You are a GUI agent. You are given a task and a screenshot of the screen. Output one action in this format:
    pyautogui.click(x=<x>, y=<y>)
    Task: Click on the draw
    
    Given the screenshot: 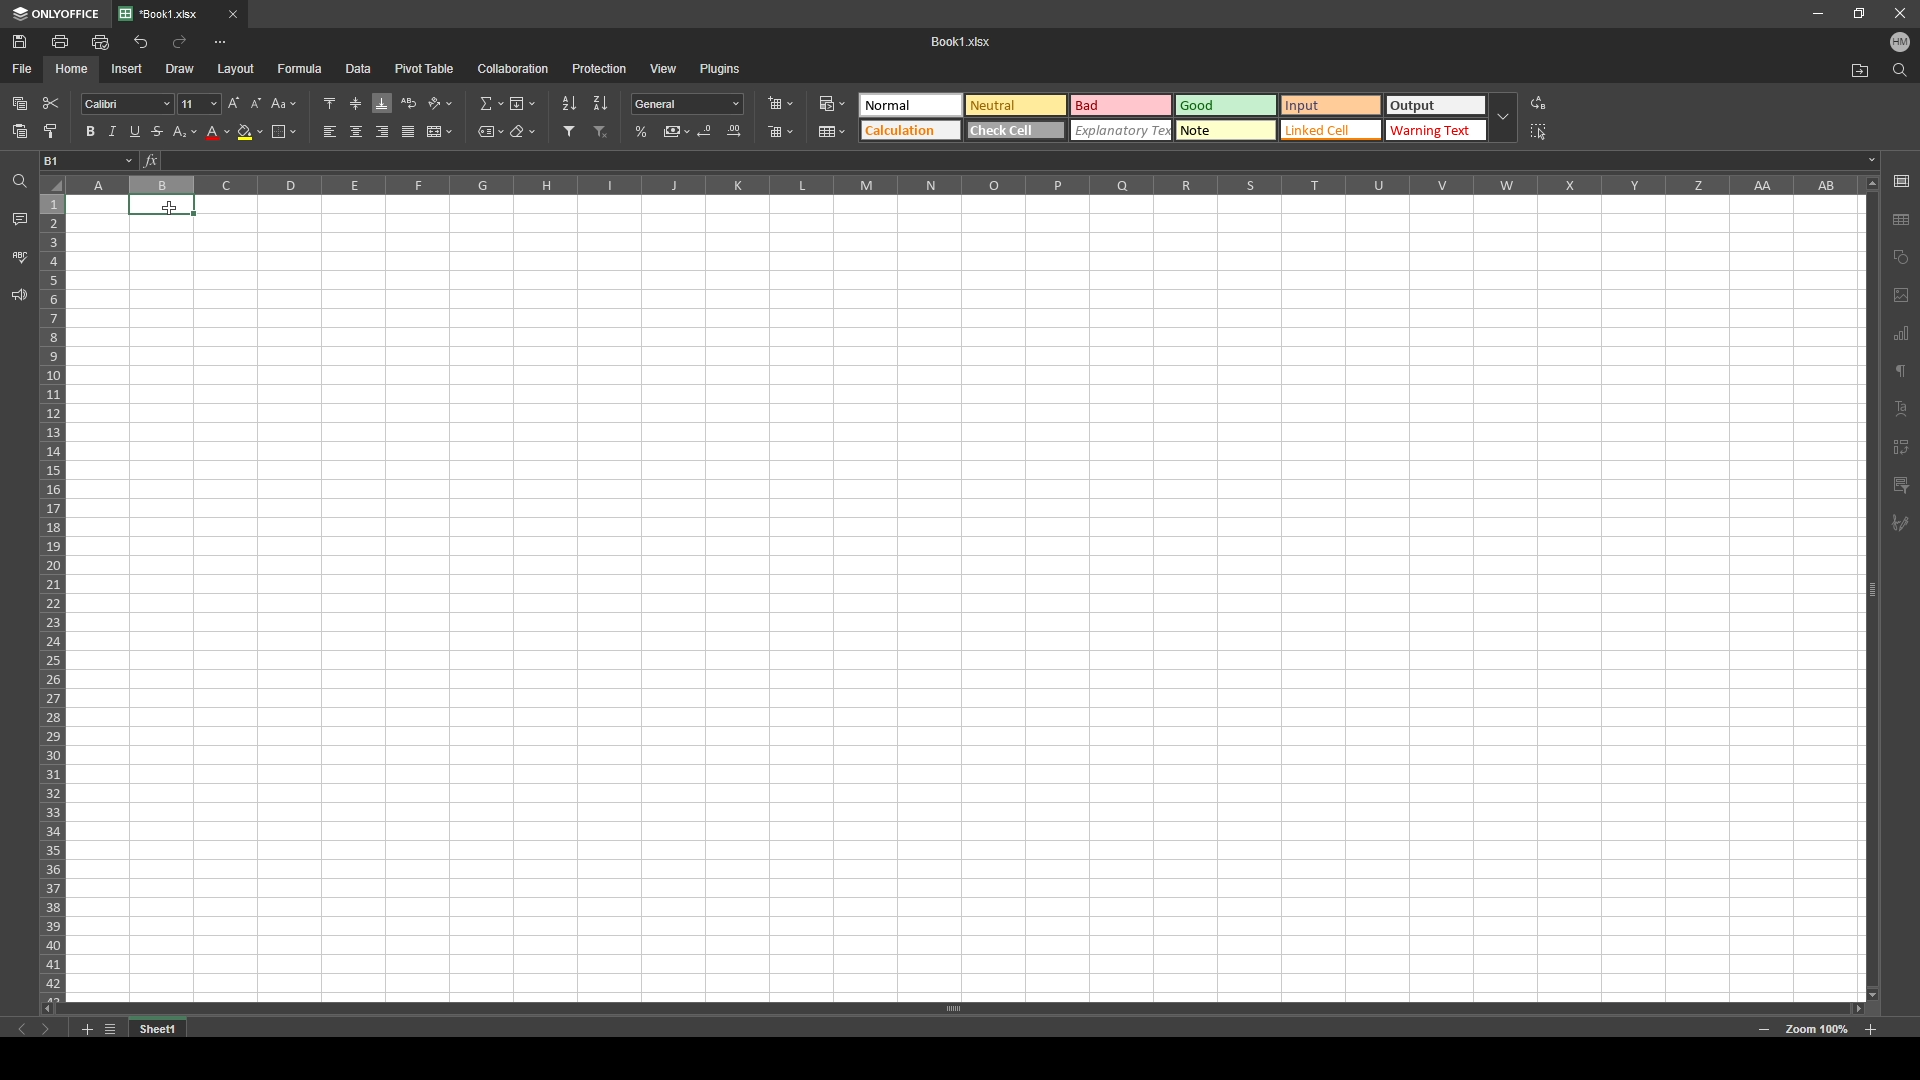 What is the action you would take?
    pyautogui.click(x=181, y=68)
    